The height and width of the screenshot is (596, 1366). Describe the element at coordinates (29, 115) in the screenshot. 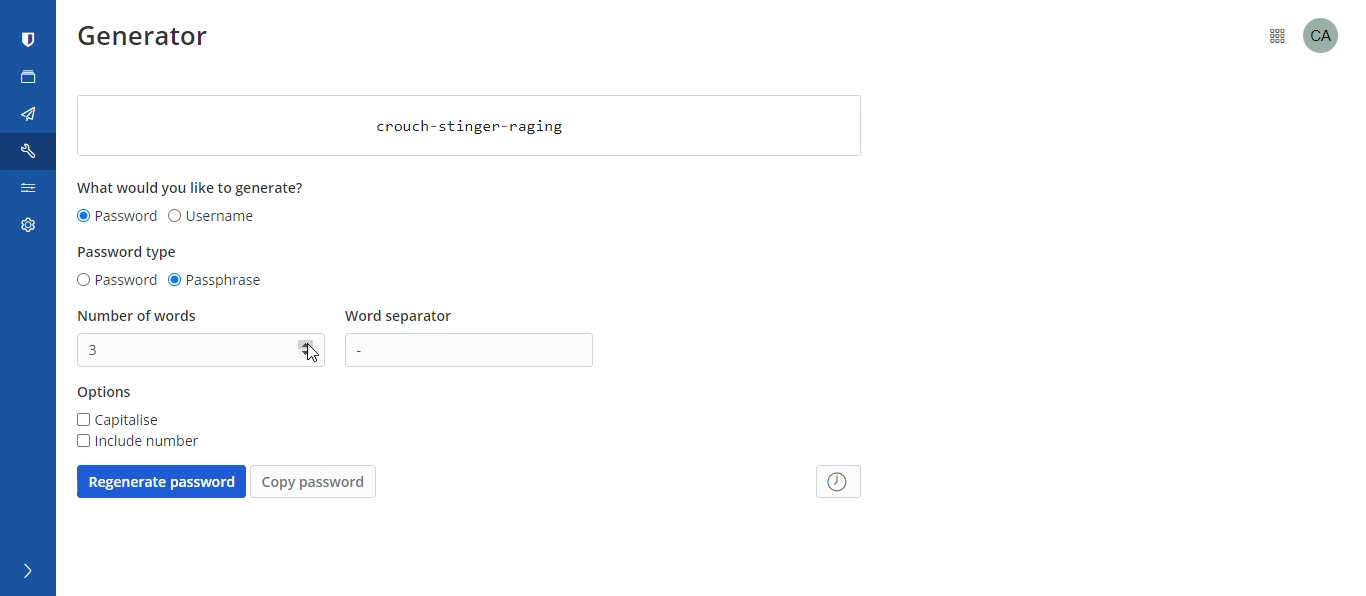

I see `send` at that location.